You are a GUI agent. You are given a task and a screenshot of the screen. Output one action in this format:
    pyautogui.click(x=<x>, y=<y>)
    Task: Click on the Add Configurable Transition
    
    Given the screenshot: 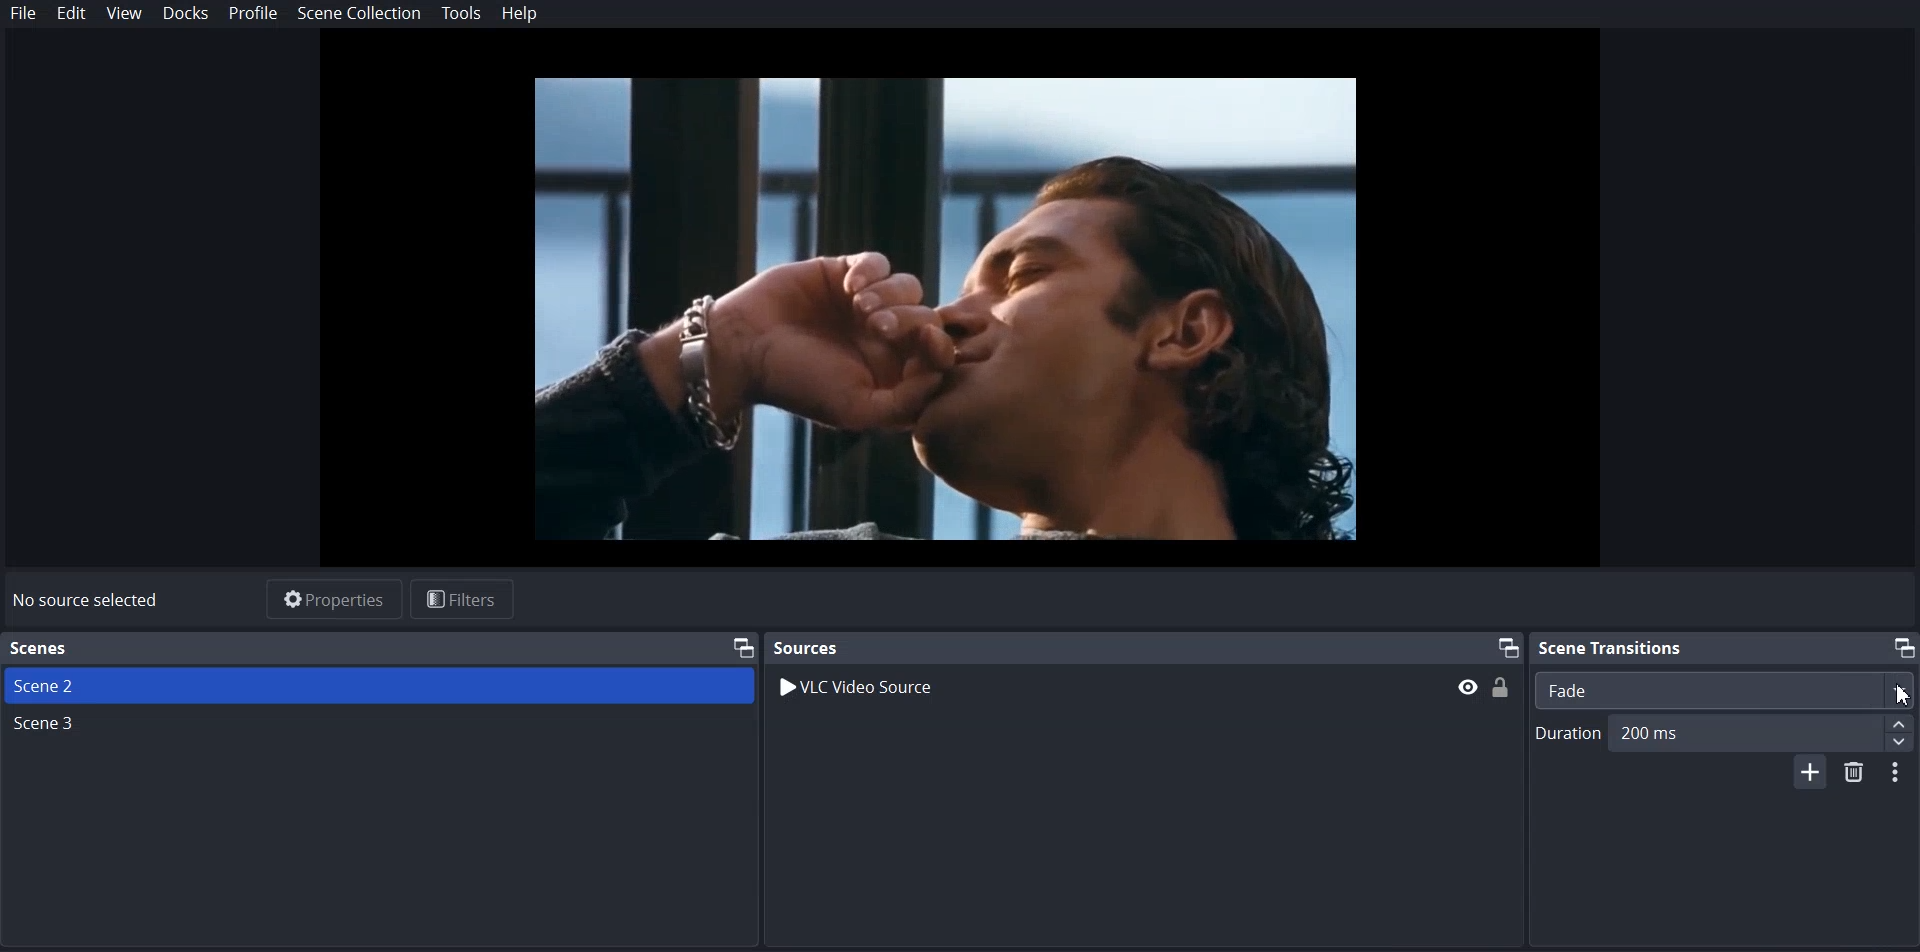 What is the action you would take?
    pyautogui.click(x=1812, y=770)
    